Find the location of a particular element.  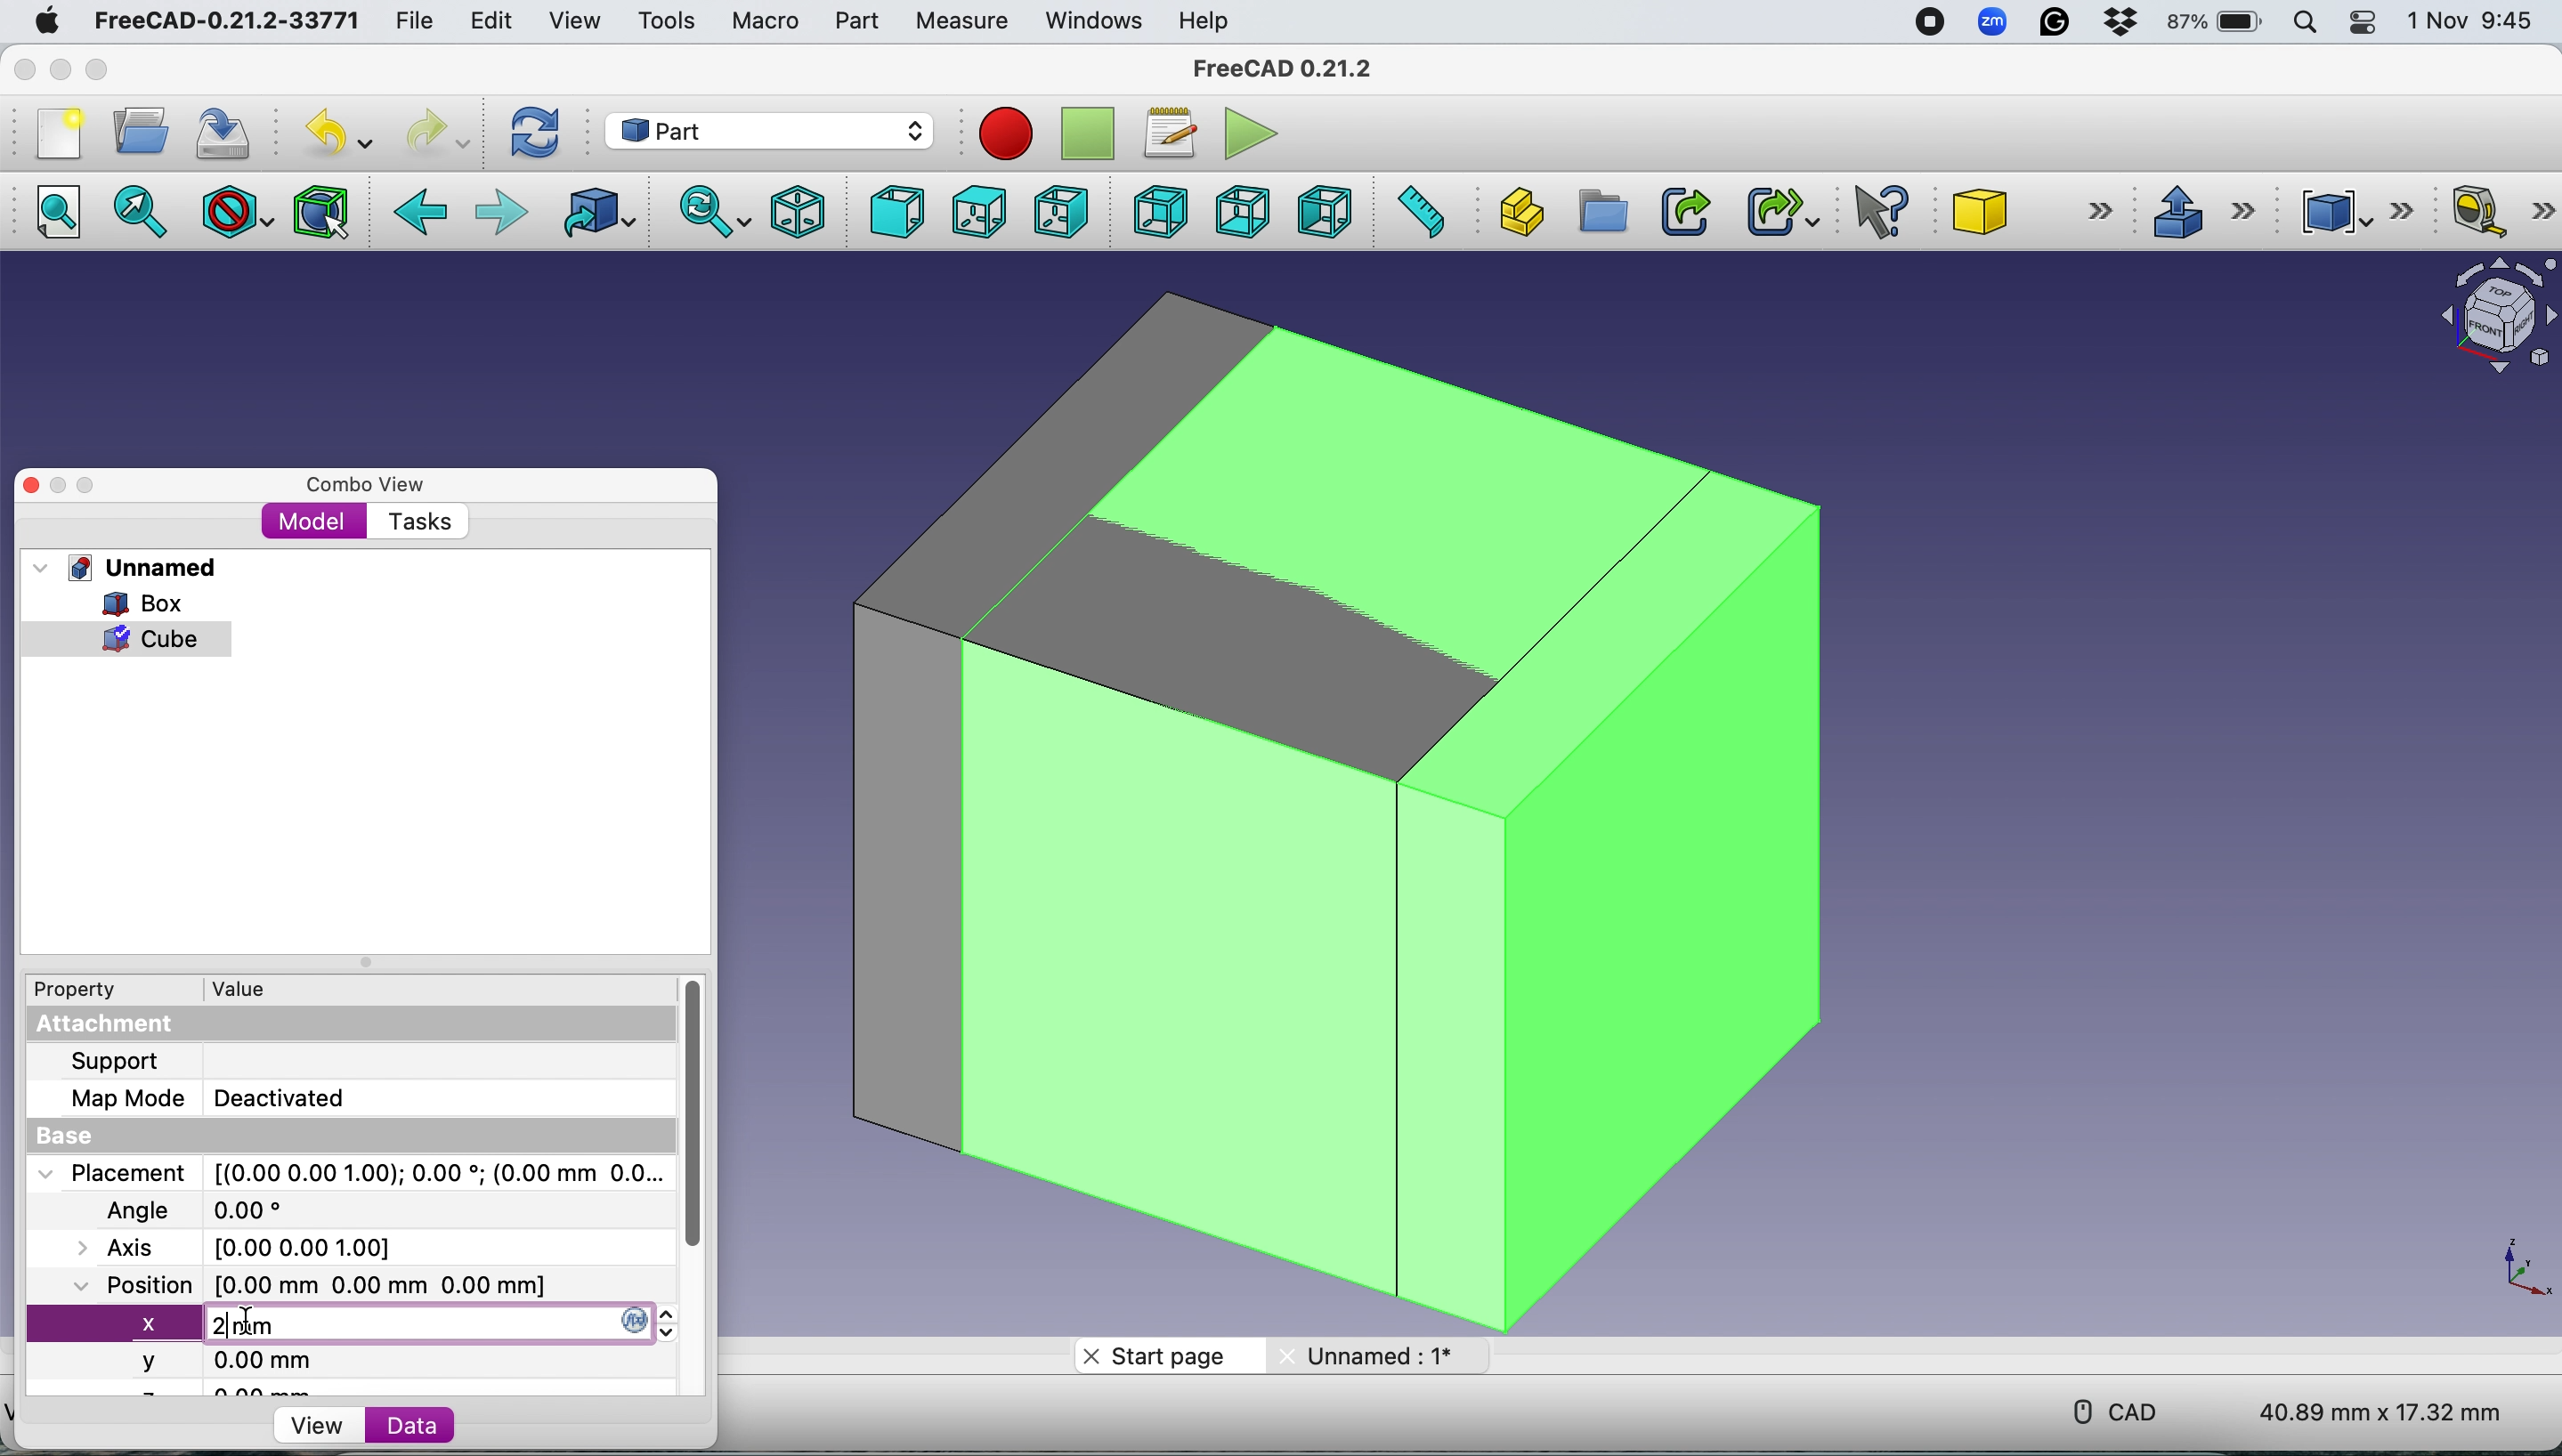

Bounding box is located at coordinates (324, 210).